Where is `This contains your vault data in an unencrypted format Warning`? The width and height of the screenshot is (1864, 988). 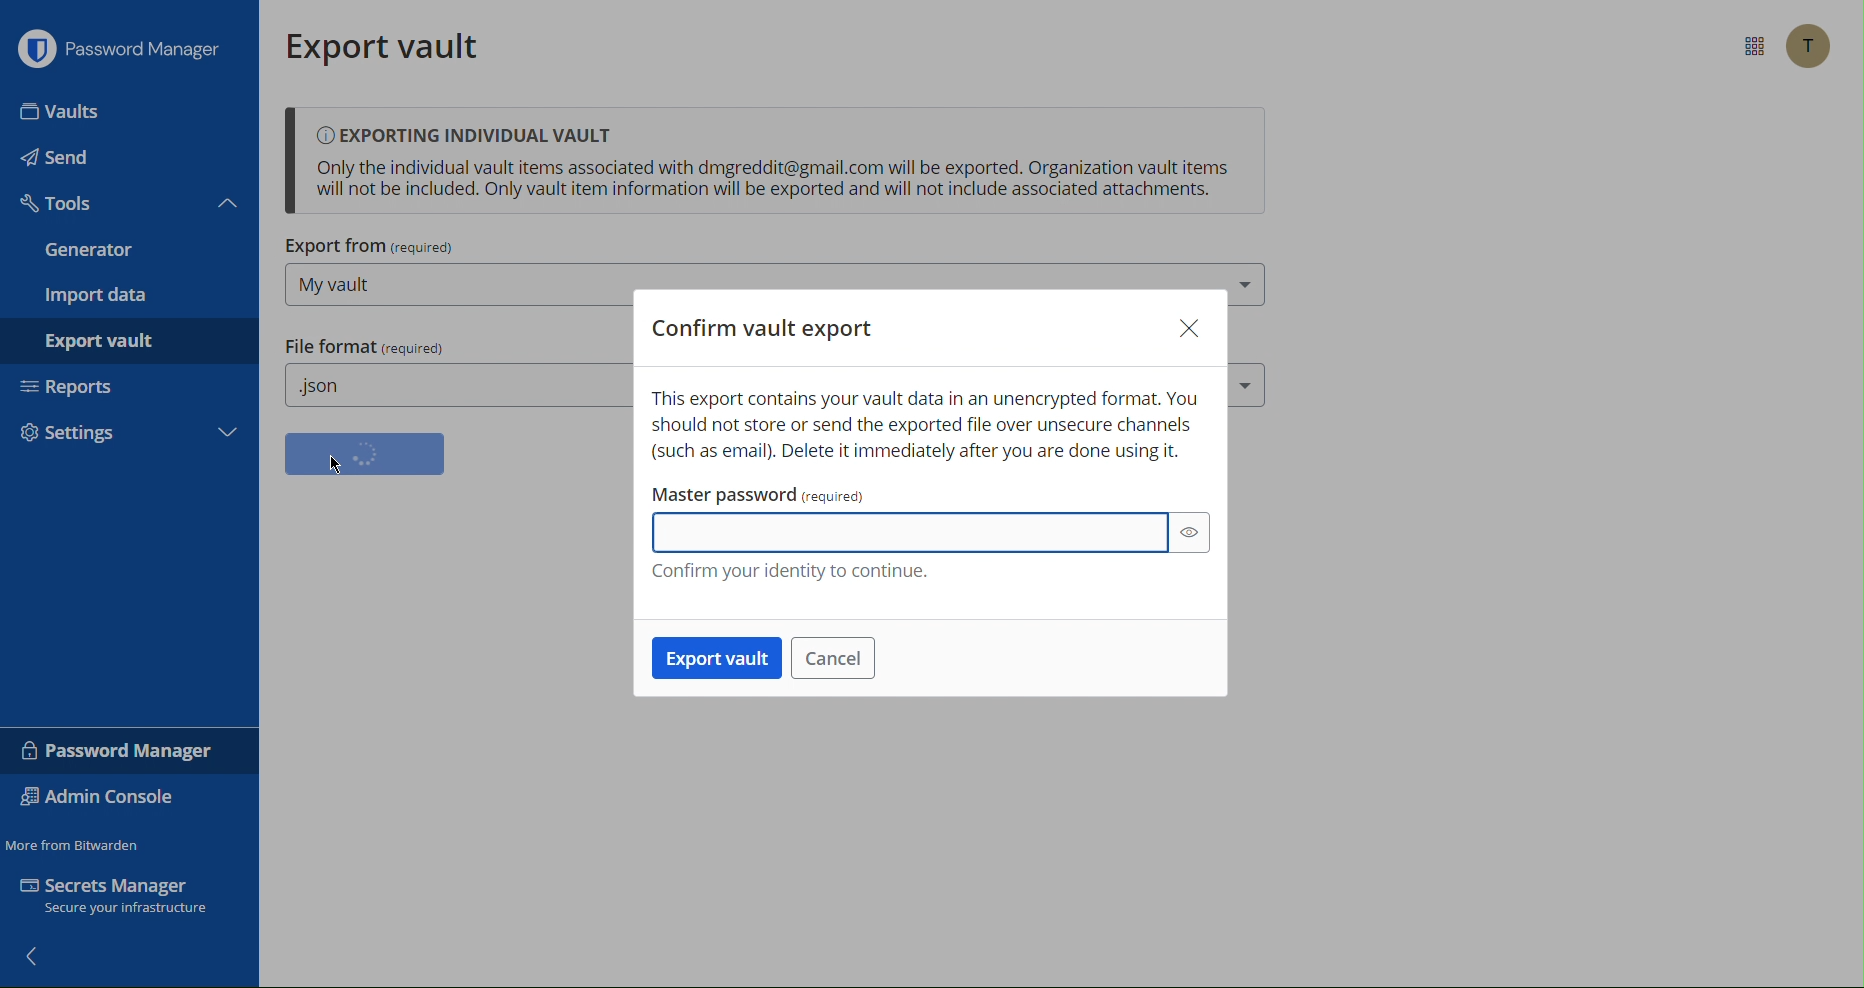 This contains your vault data in an unencrypted format Warning is located at coordinates (926, 427).